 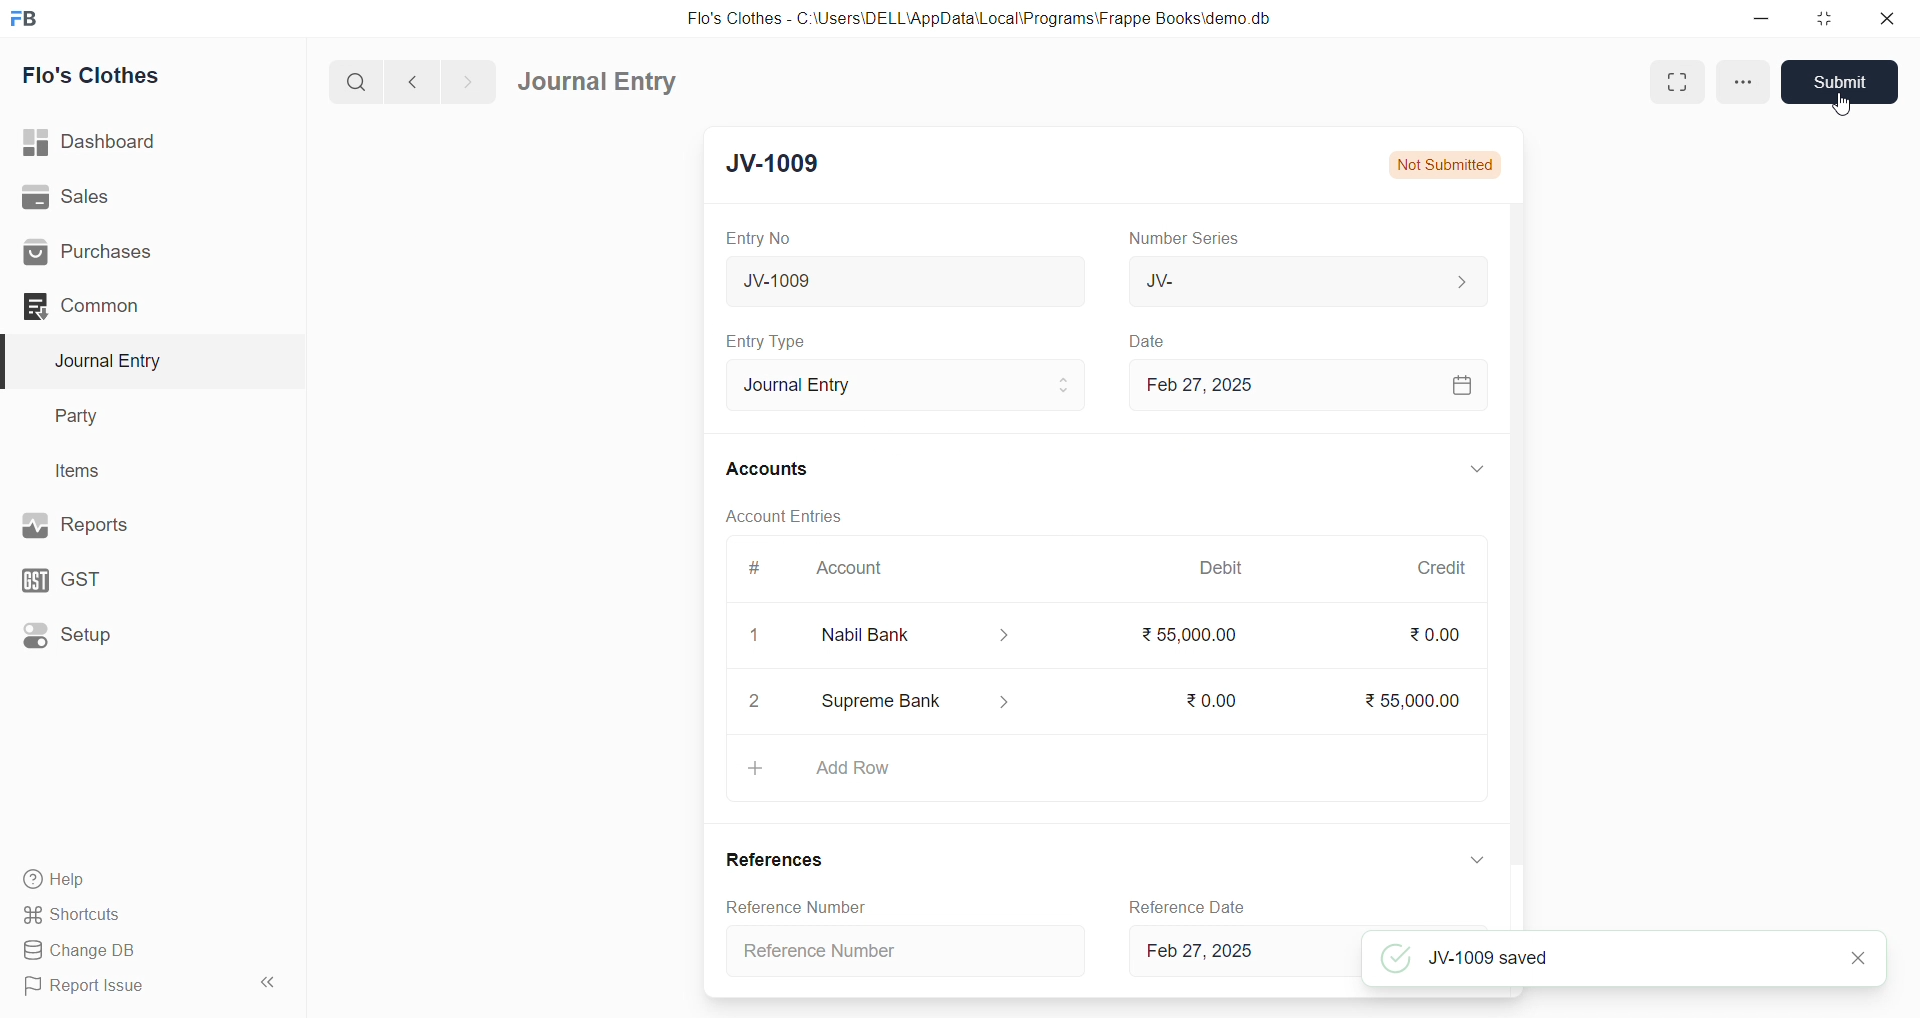 I want to click on JV-1009 saved, so click(x=1597, y=961).